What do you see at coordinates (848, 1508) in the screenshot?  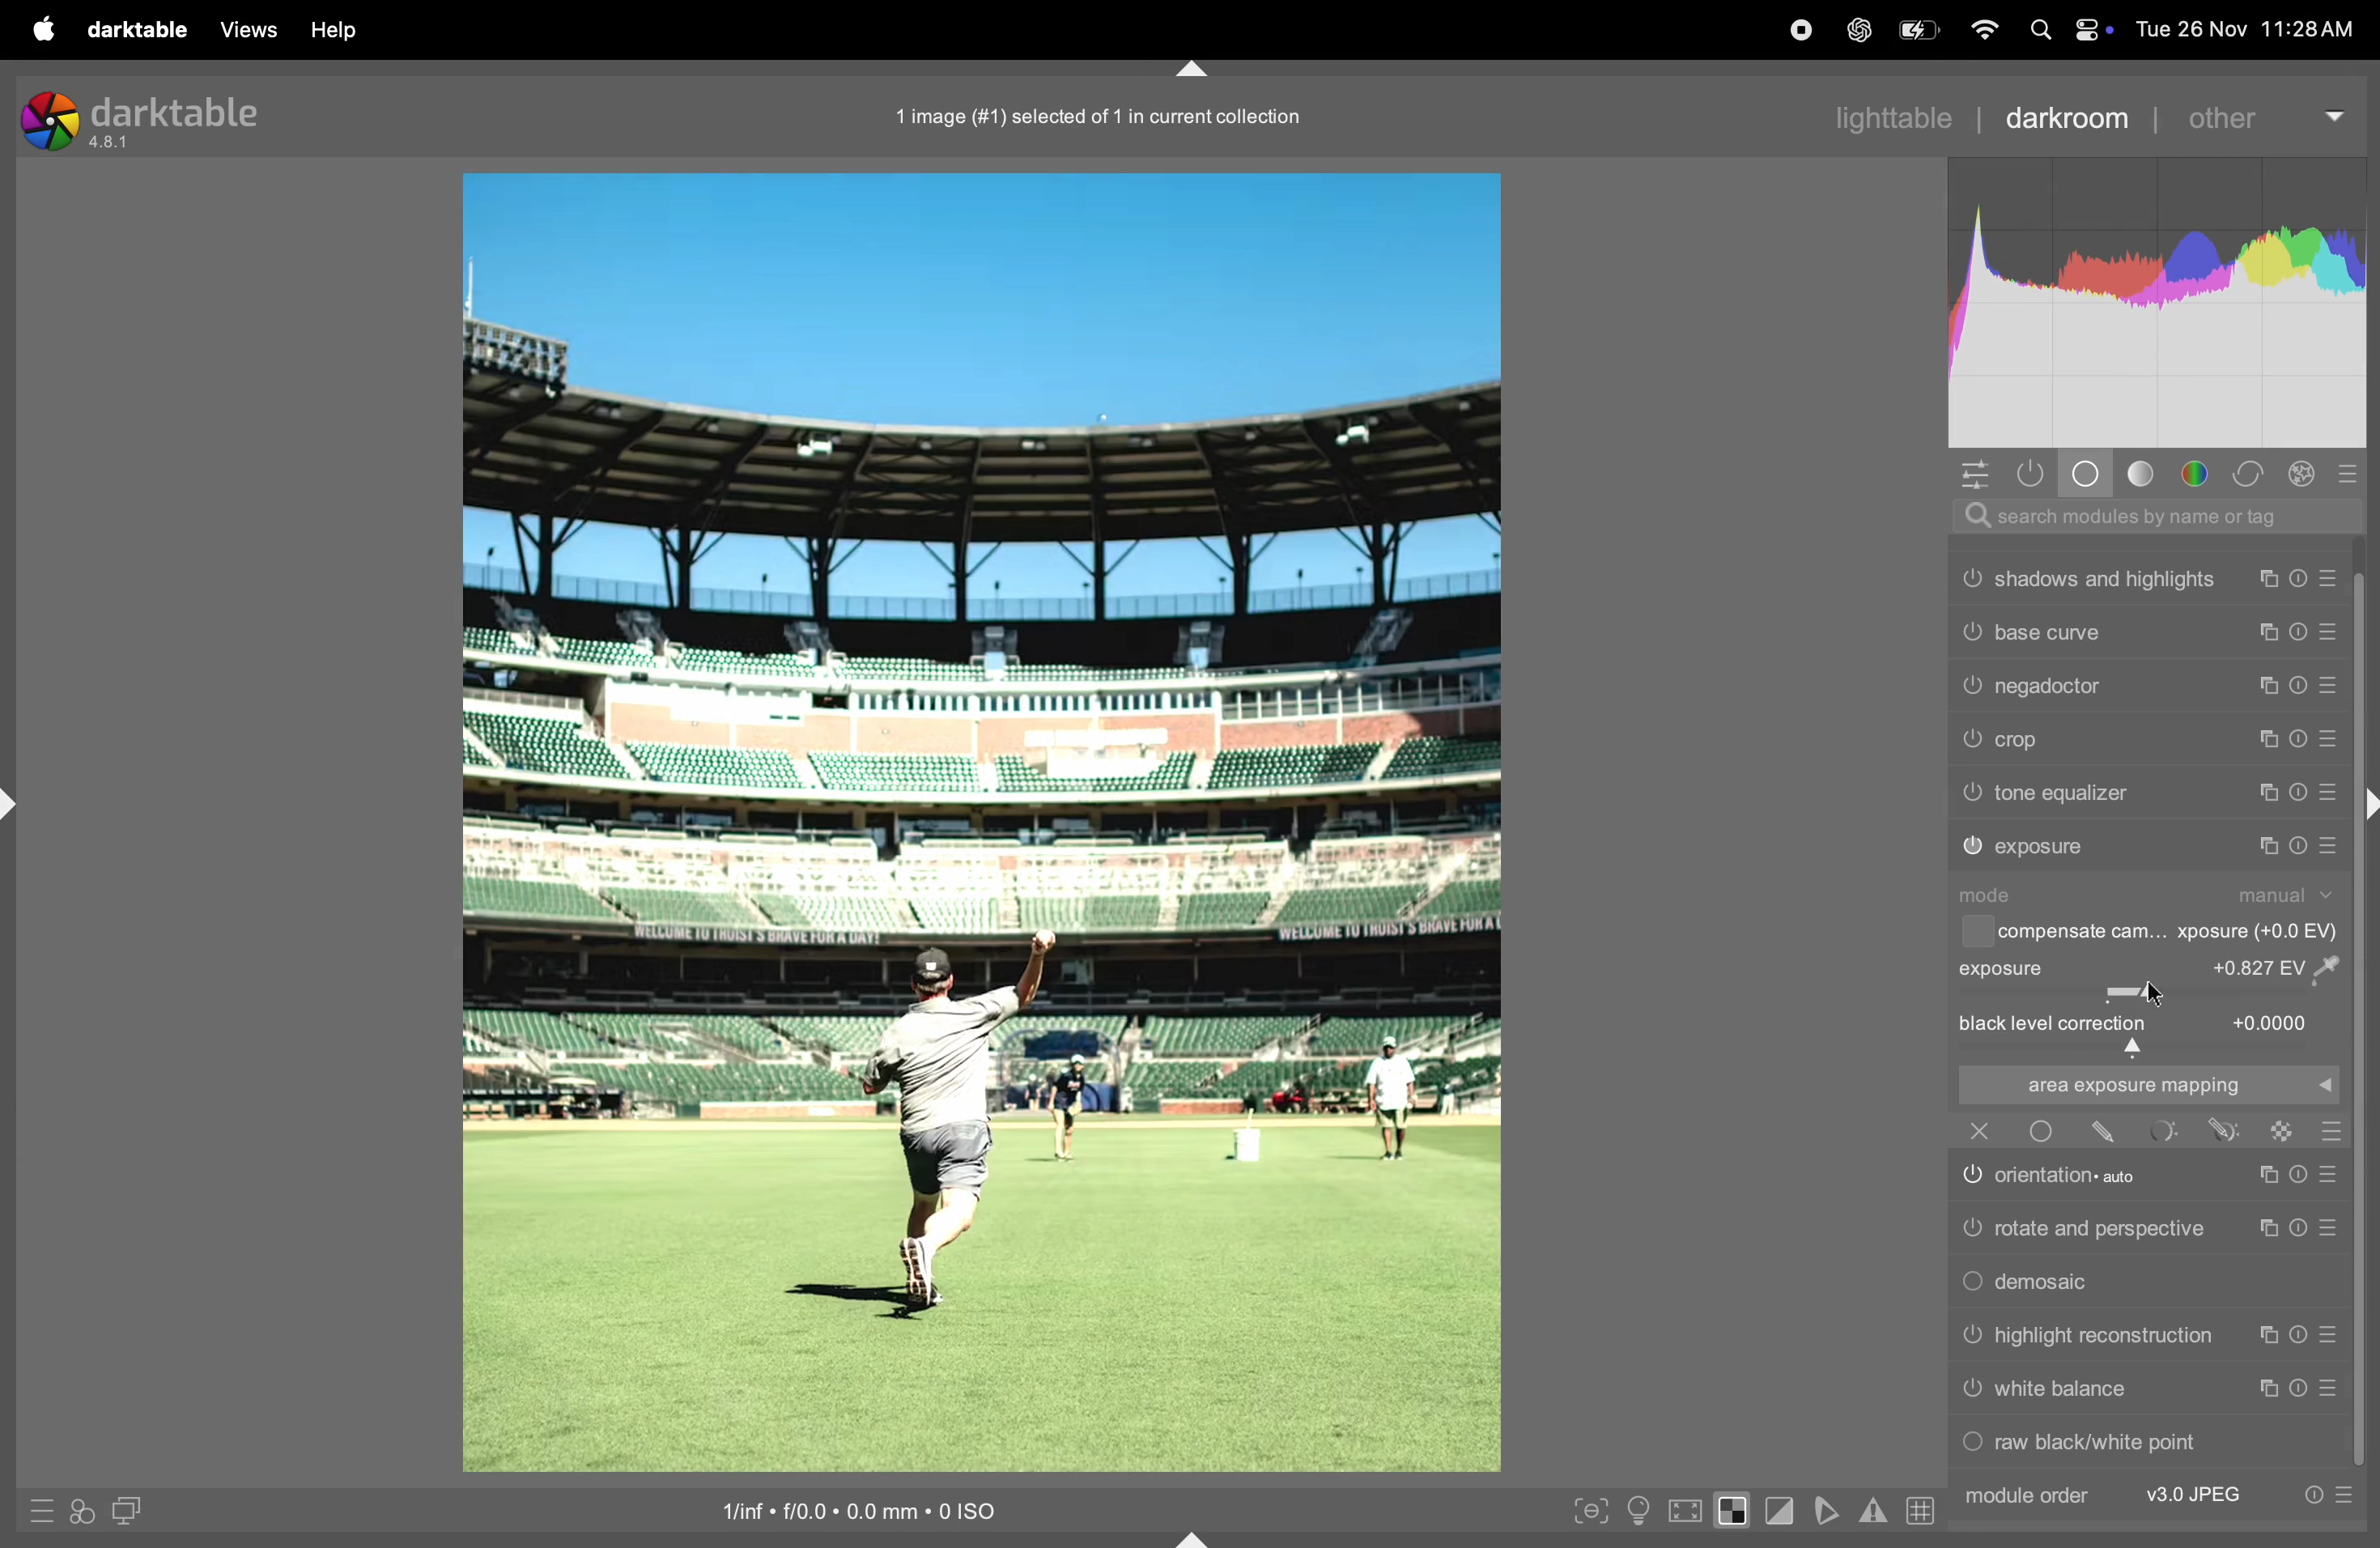 I see `iso` at bounding box center [848, 1508].